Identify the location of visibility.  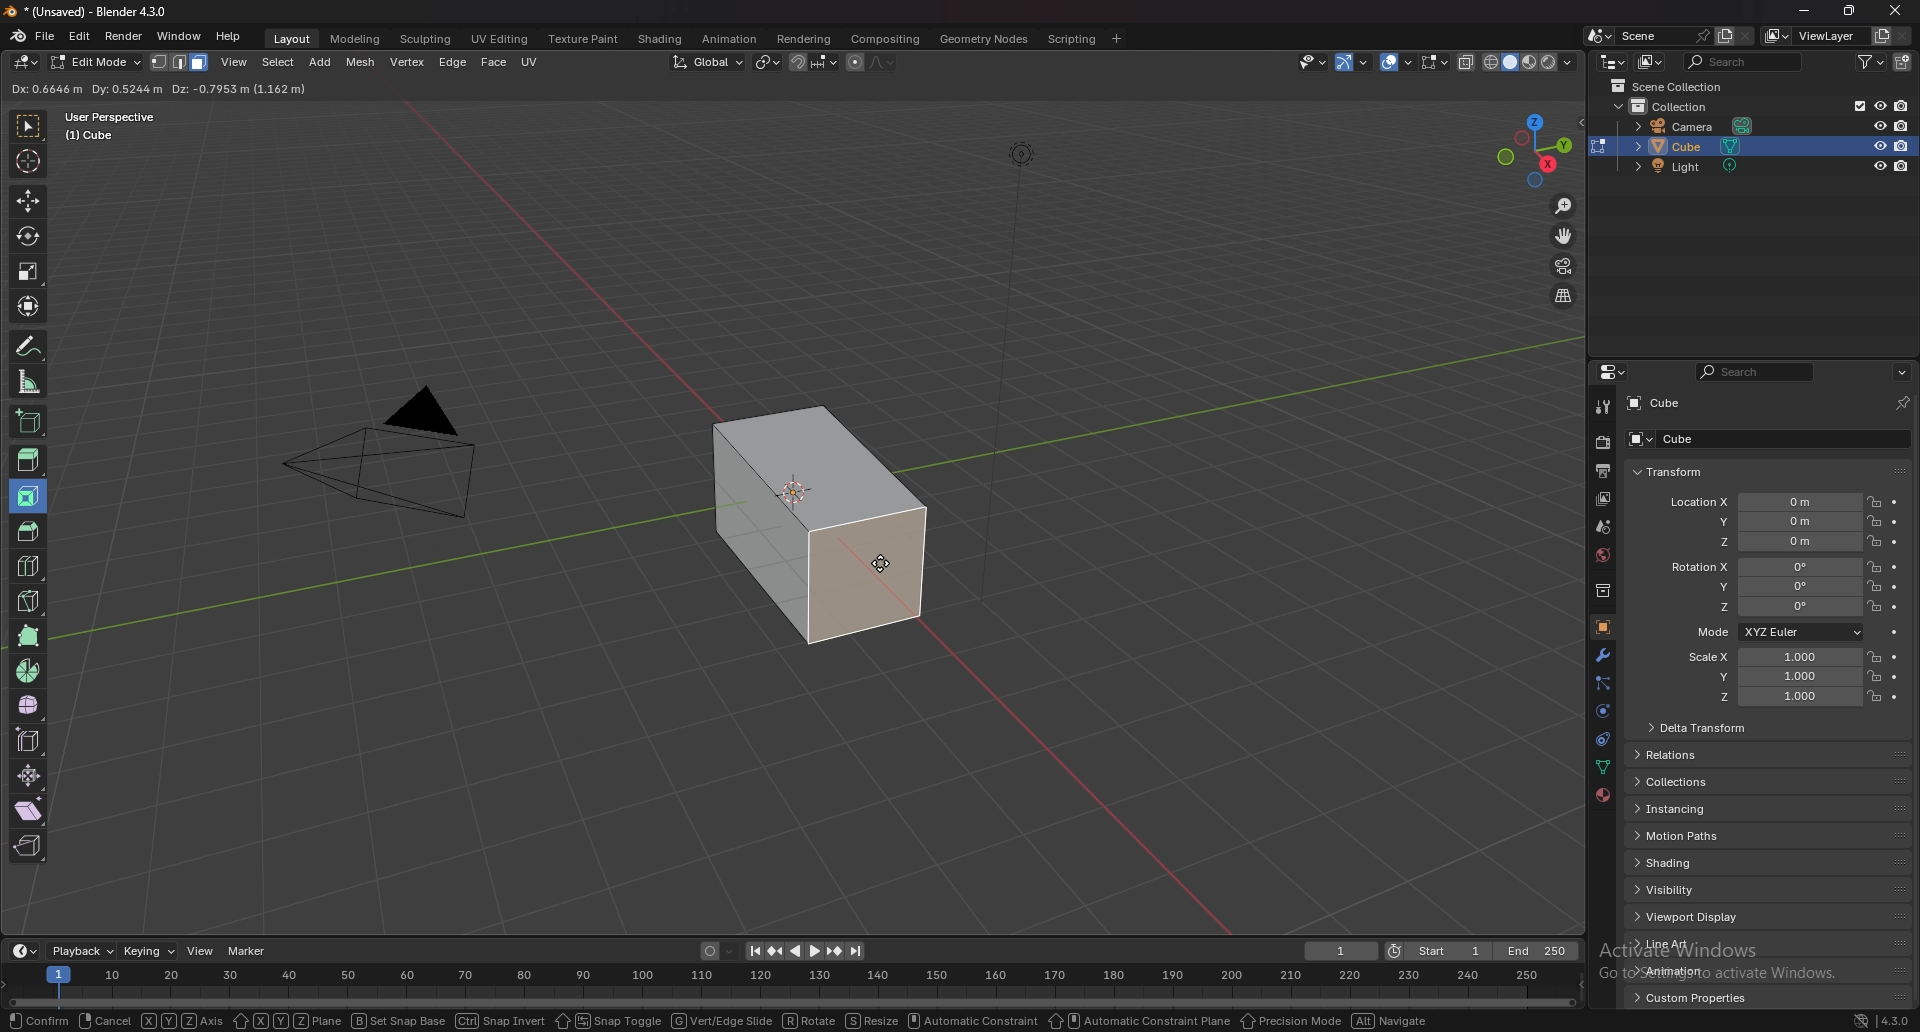
(1692, 889).